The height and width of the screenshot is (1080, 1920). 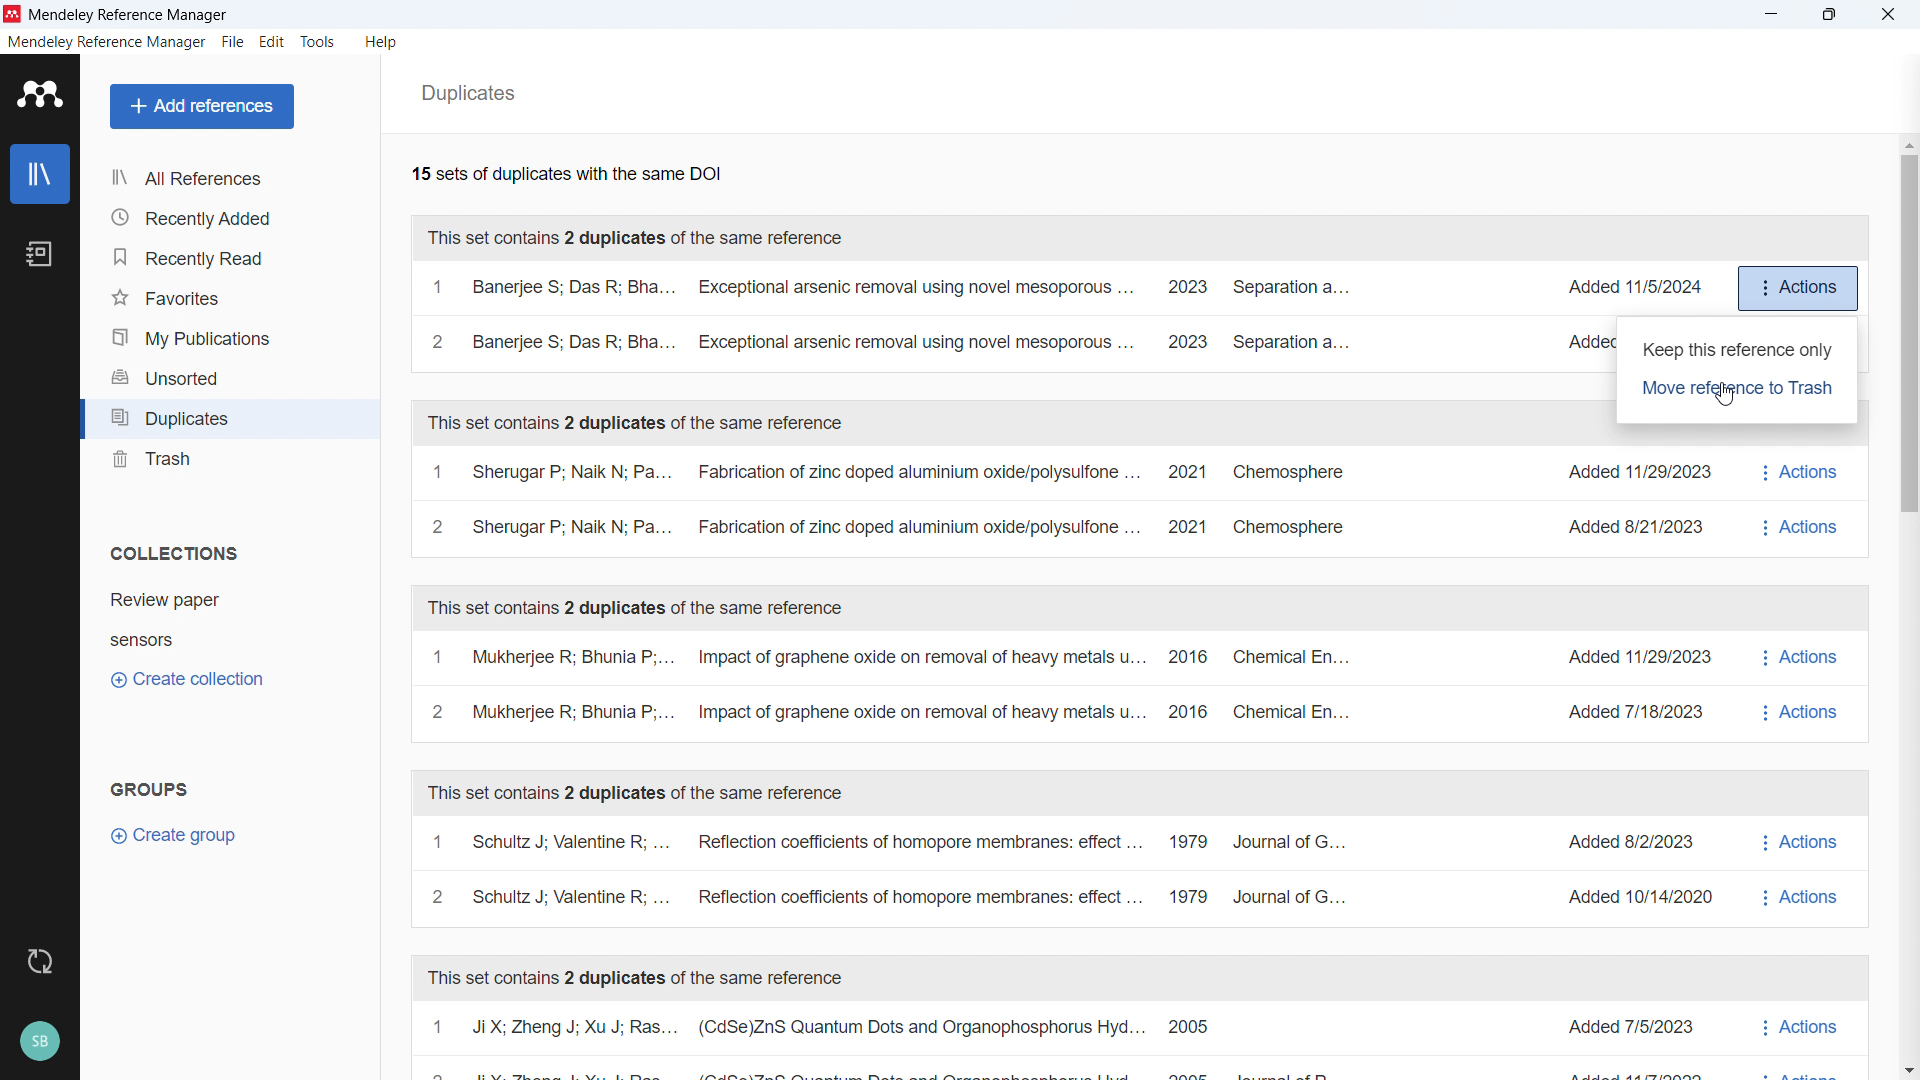 I want to click on Date of addition of individual entries , so click(x=1634, y=286).